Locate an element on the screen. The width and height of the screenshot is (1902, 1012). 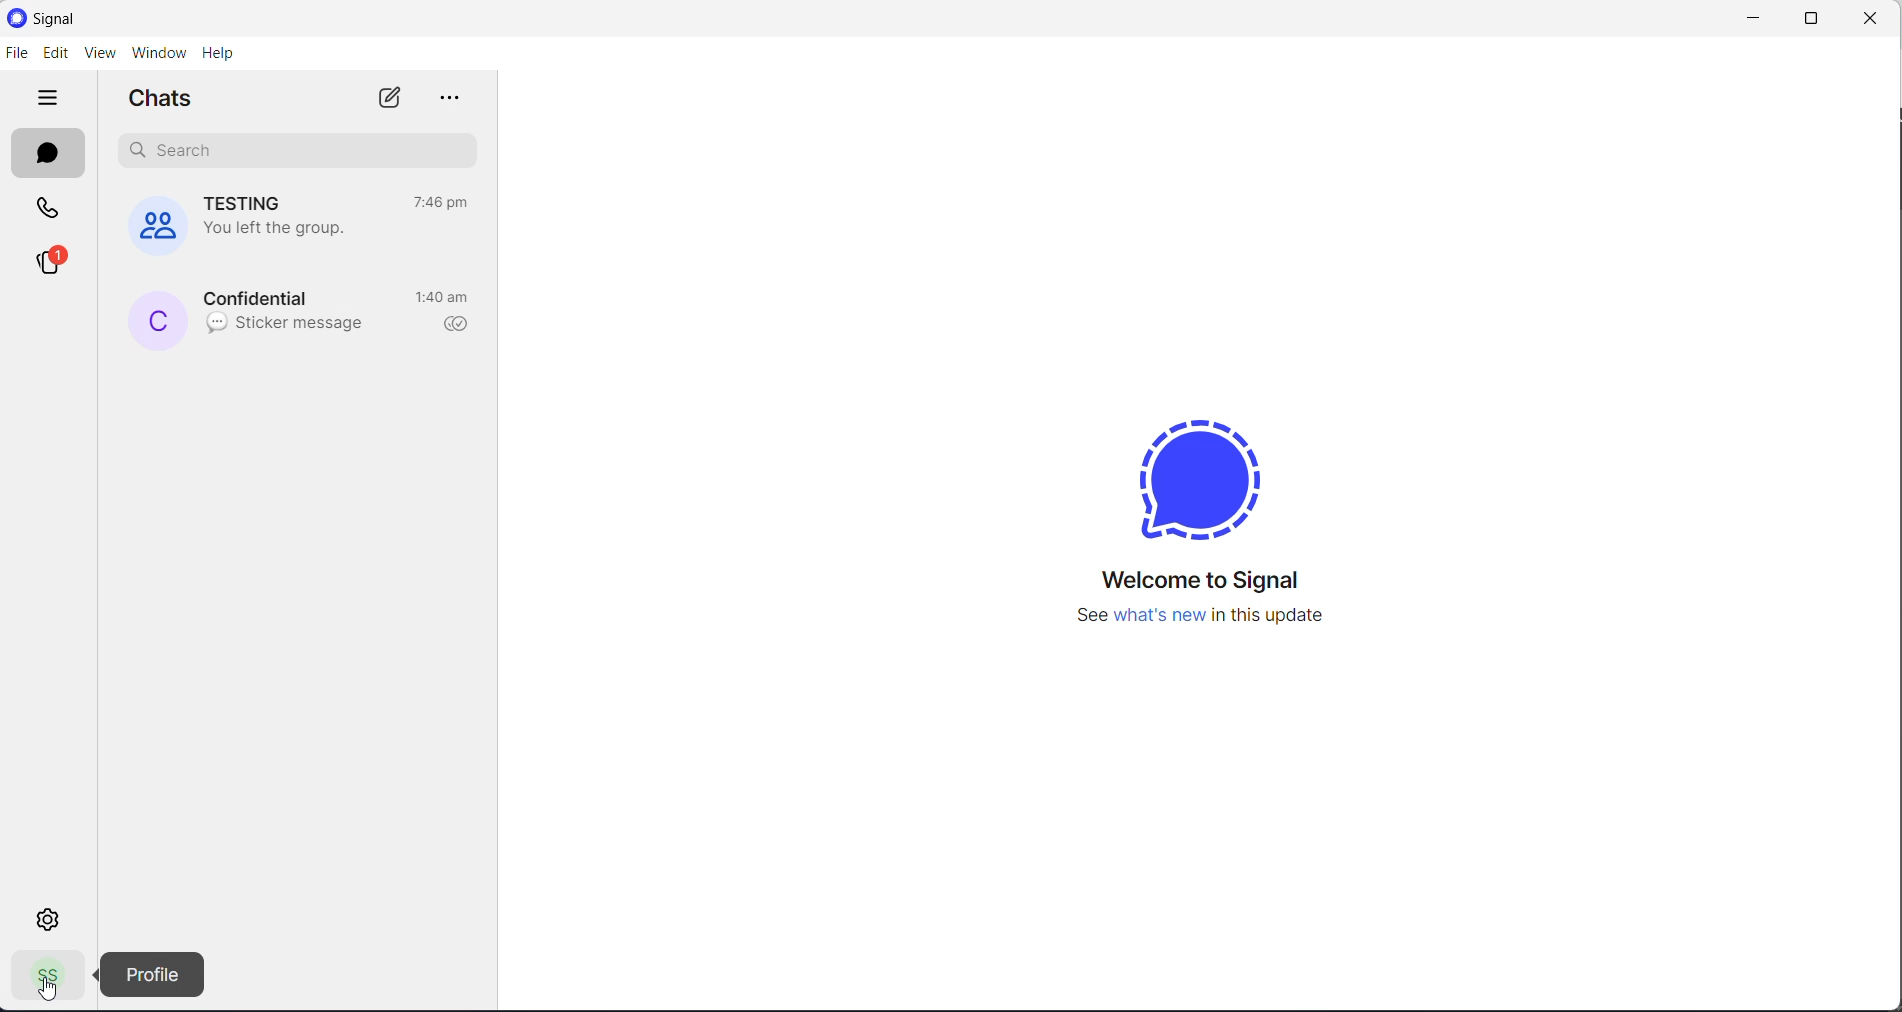
close tabs is located at coordinates (49, 100).